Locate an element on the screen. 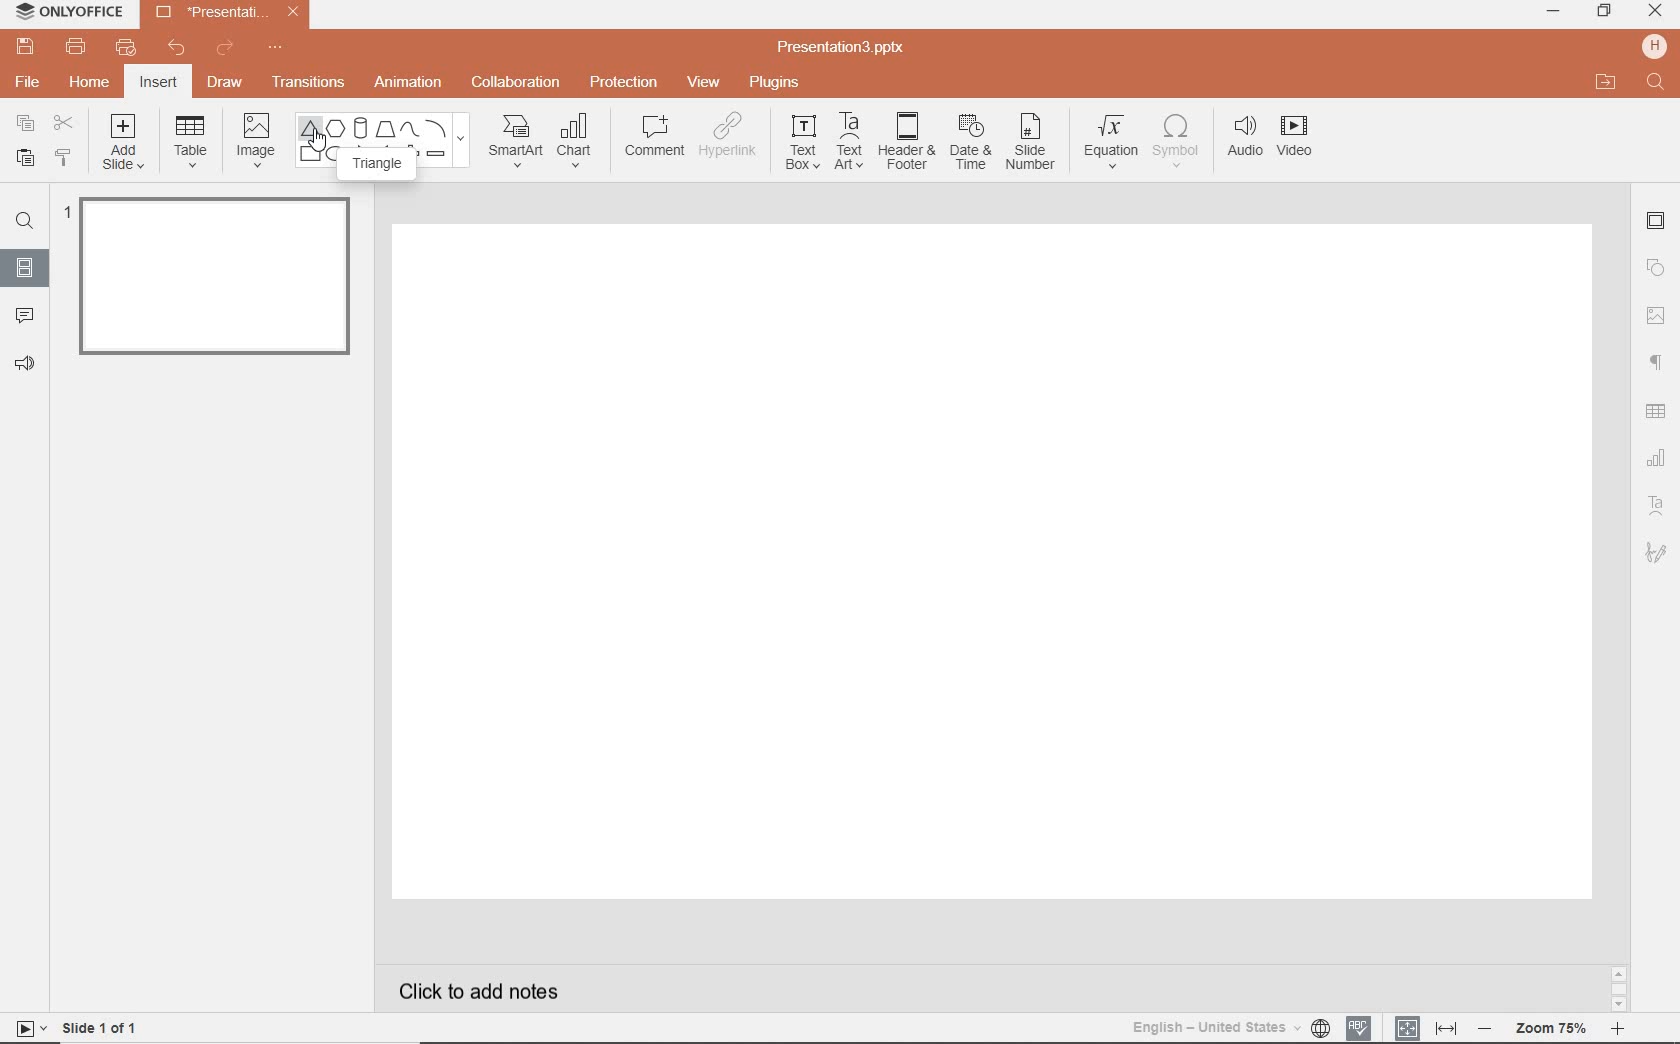 Image resolution: width=1680 pixels, height=1044 pixels. HEADER & FOOTER is located at coordinates (905, 141).